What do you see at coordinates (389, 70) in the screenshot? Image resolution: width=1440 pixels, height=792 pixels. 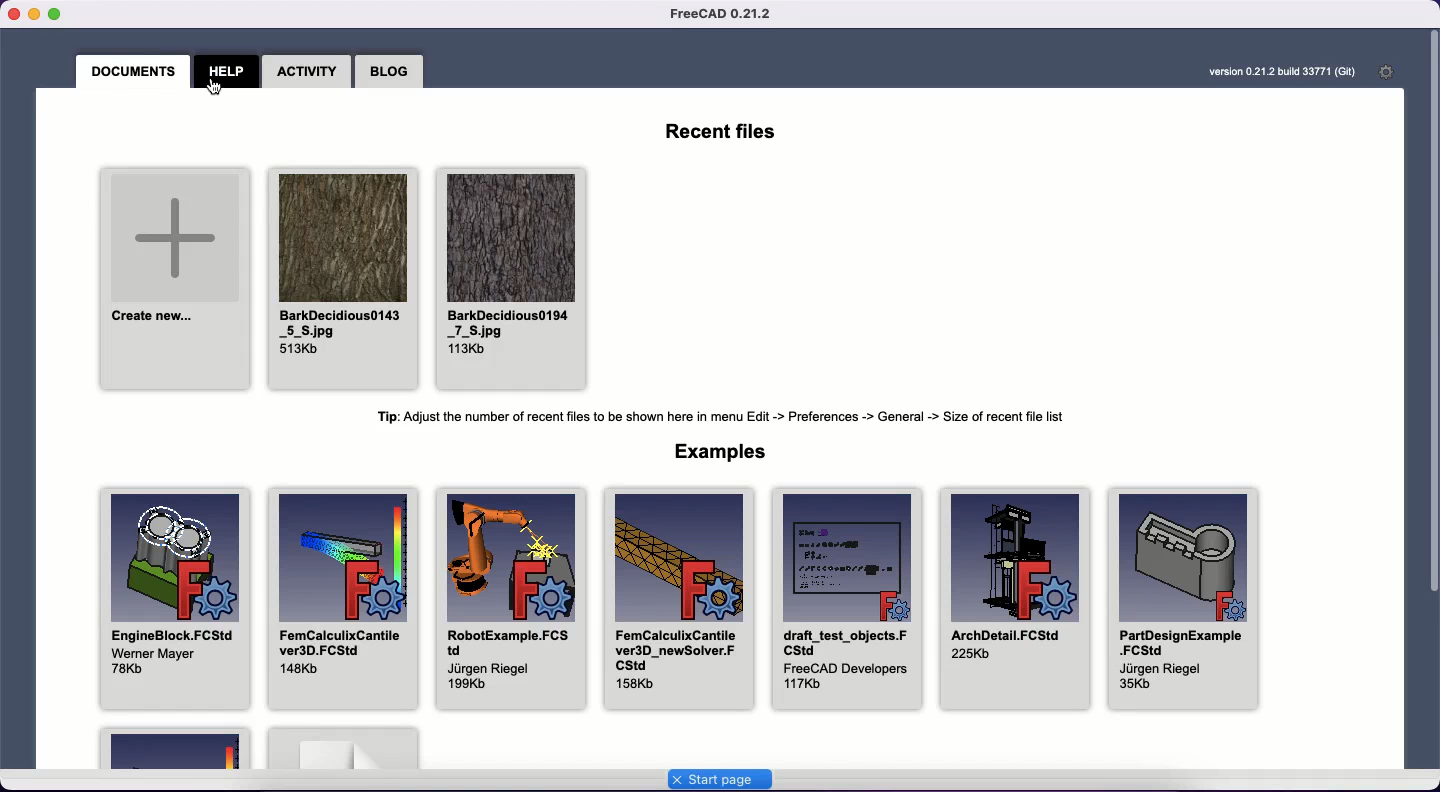 I see `Blog` at bounding box center [389, 70].